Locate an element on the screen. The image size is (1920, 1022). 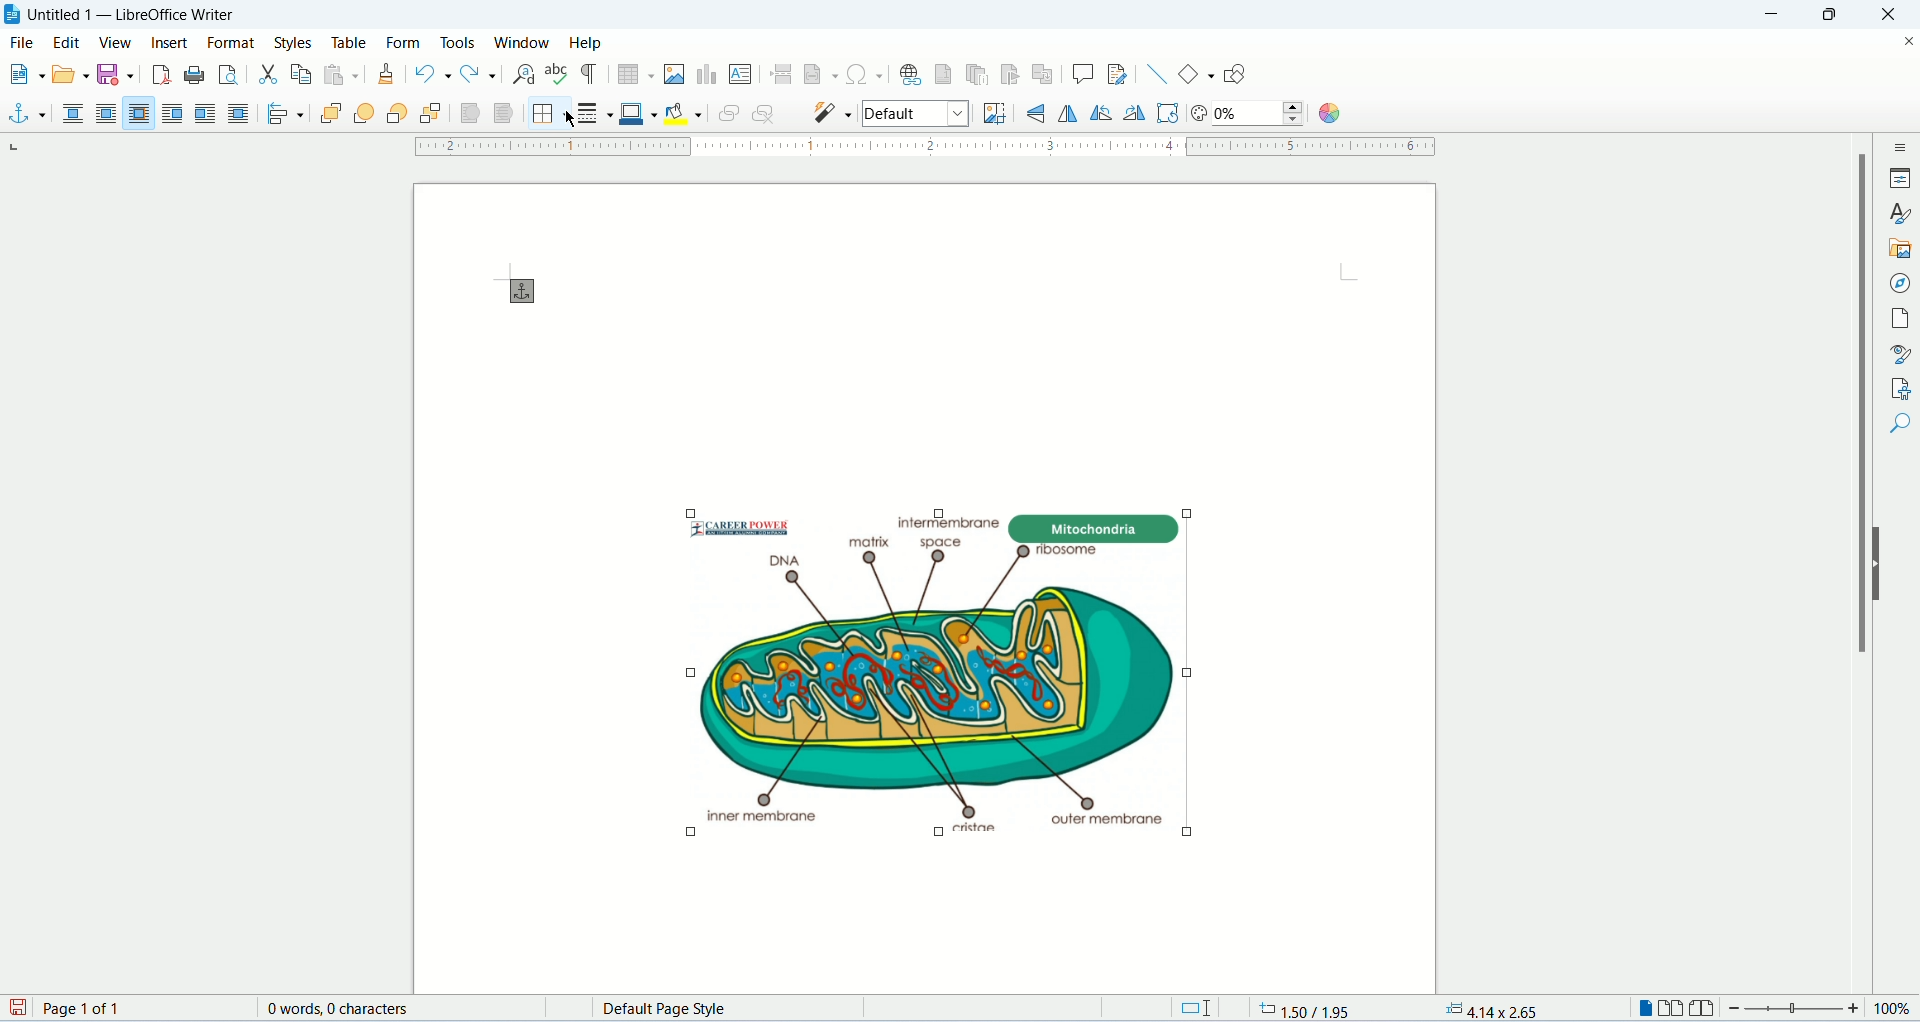
1.50/1.95 4.14x2.65 is located at coordinates (1402, 1007).